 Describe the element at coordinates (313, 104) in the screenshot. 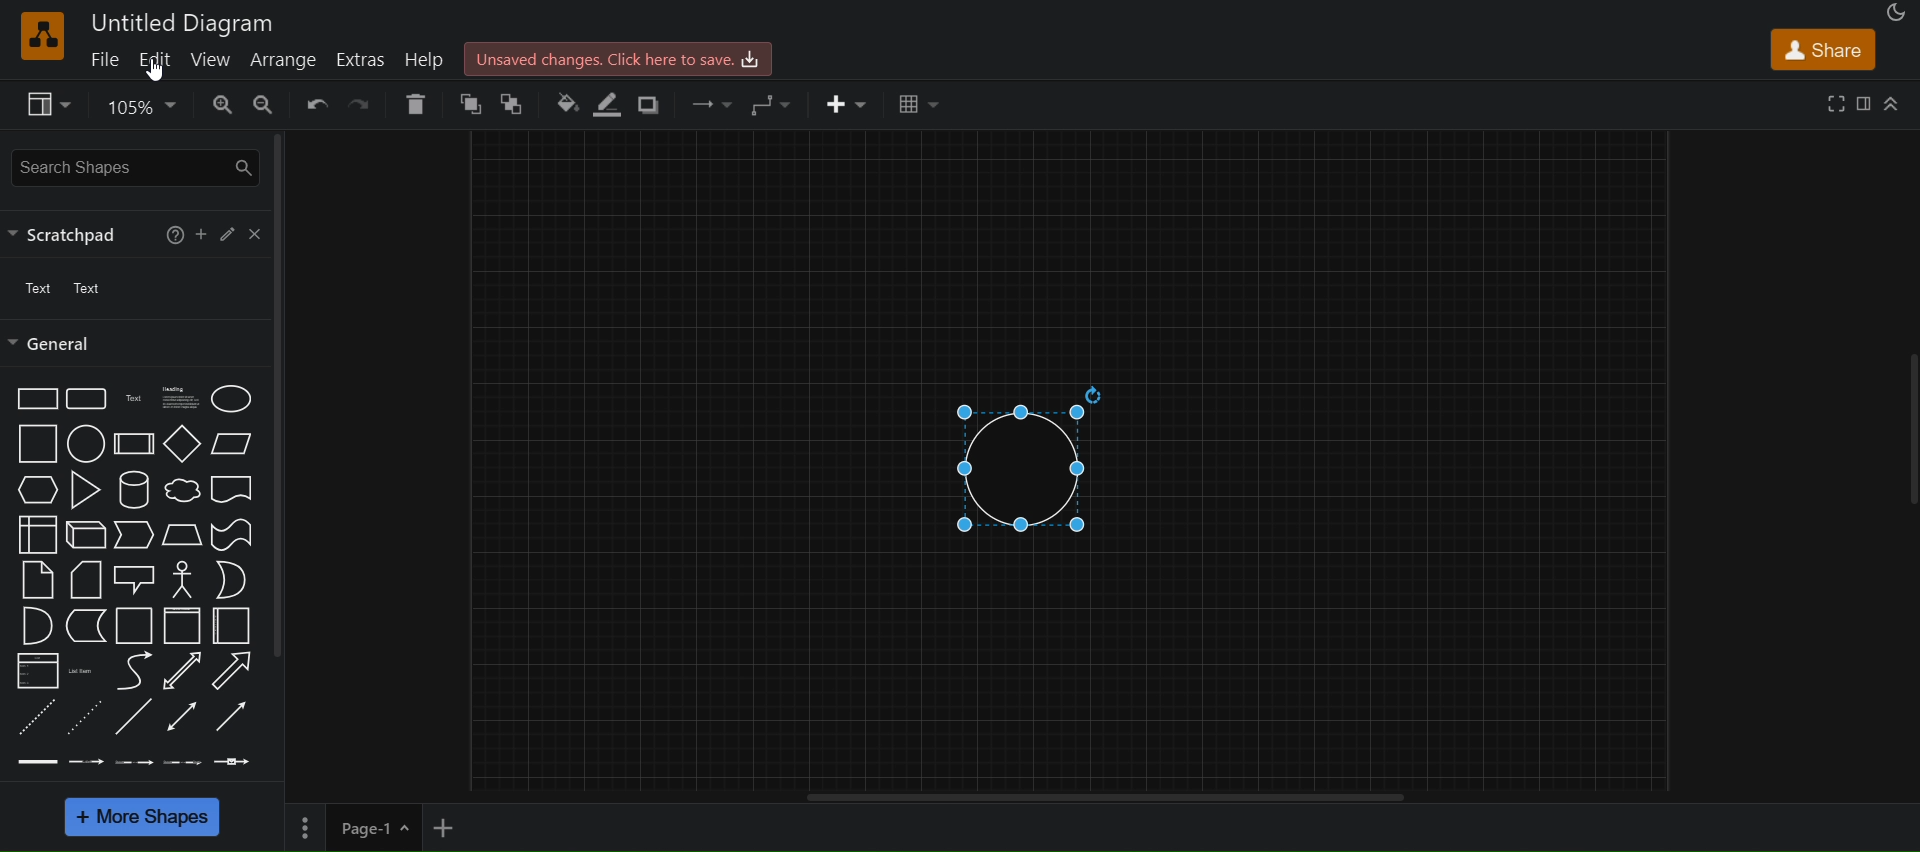

I see `undo` at that location.